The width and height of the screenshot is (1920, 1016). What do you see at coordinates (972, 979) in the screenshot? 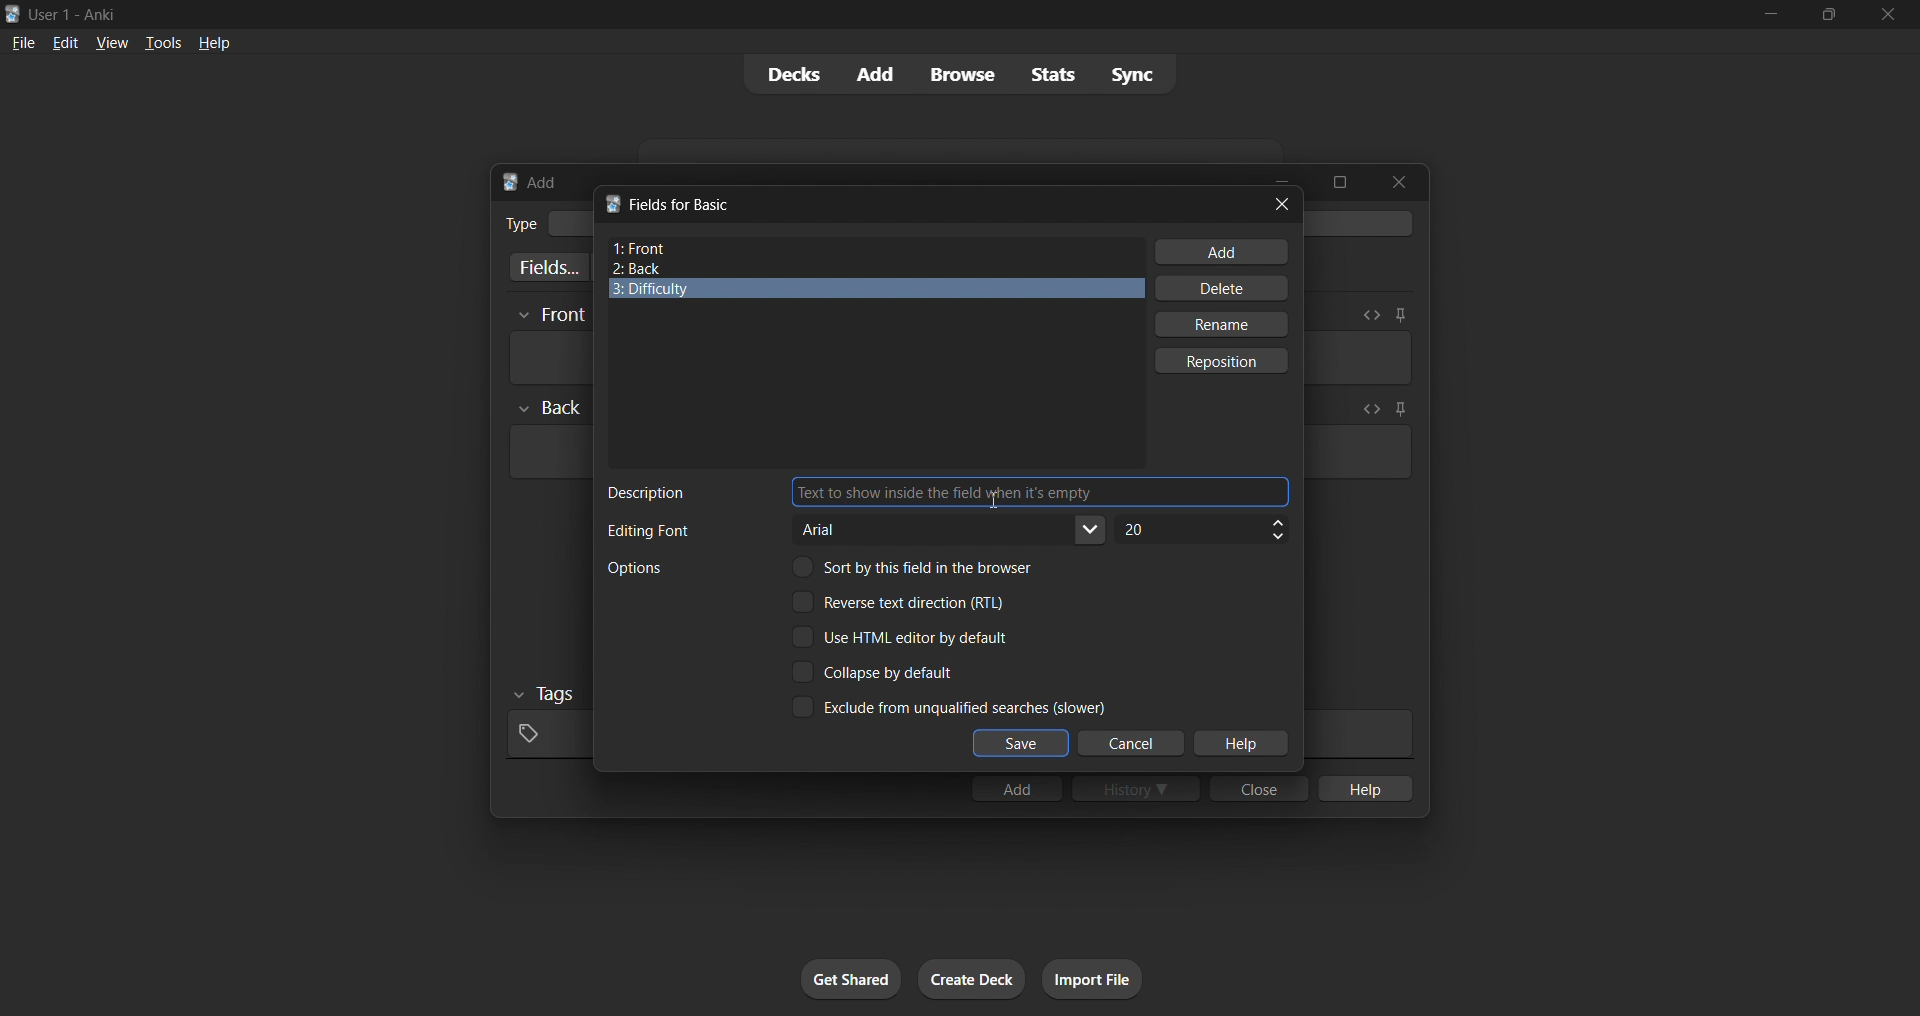
I see `create deck` at bounding box center [972, 979].